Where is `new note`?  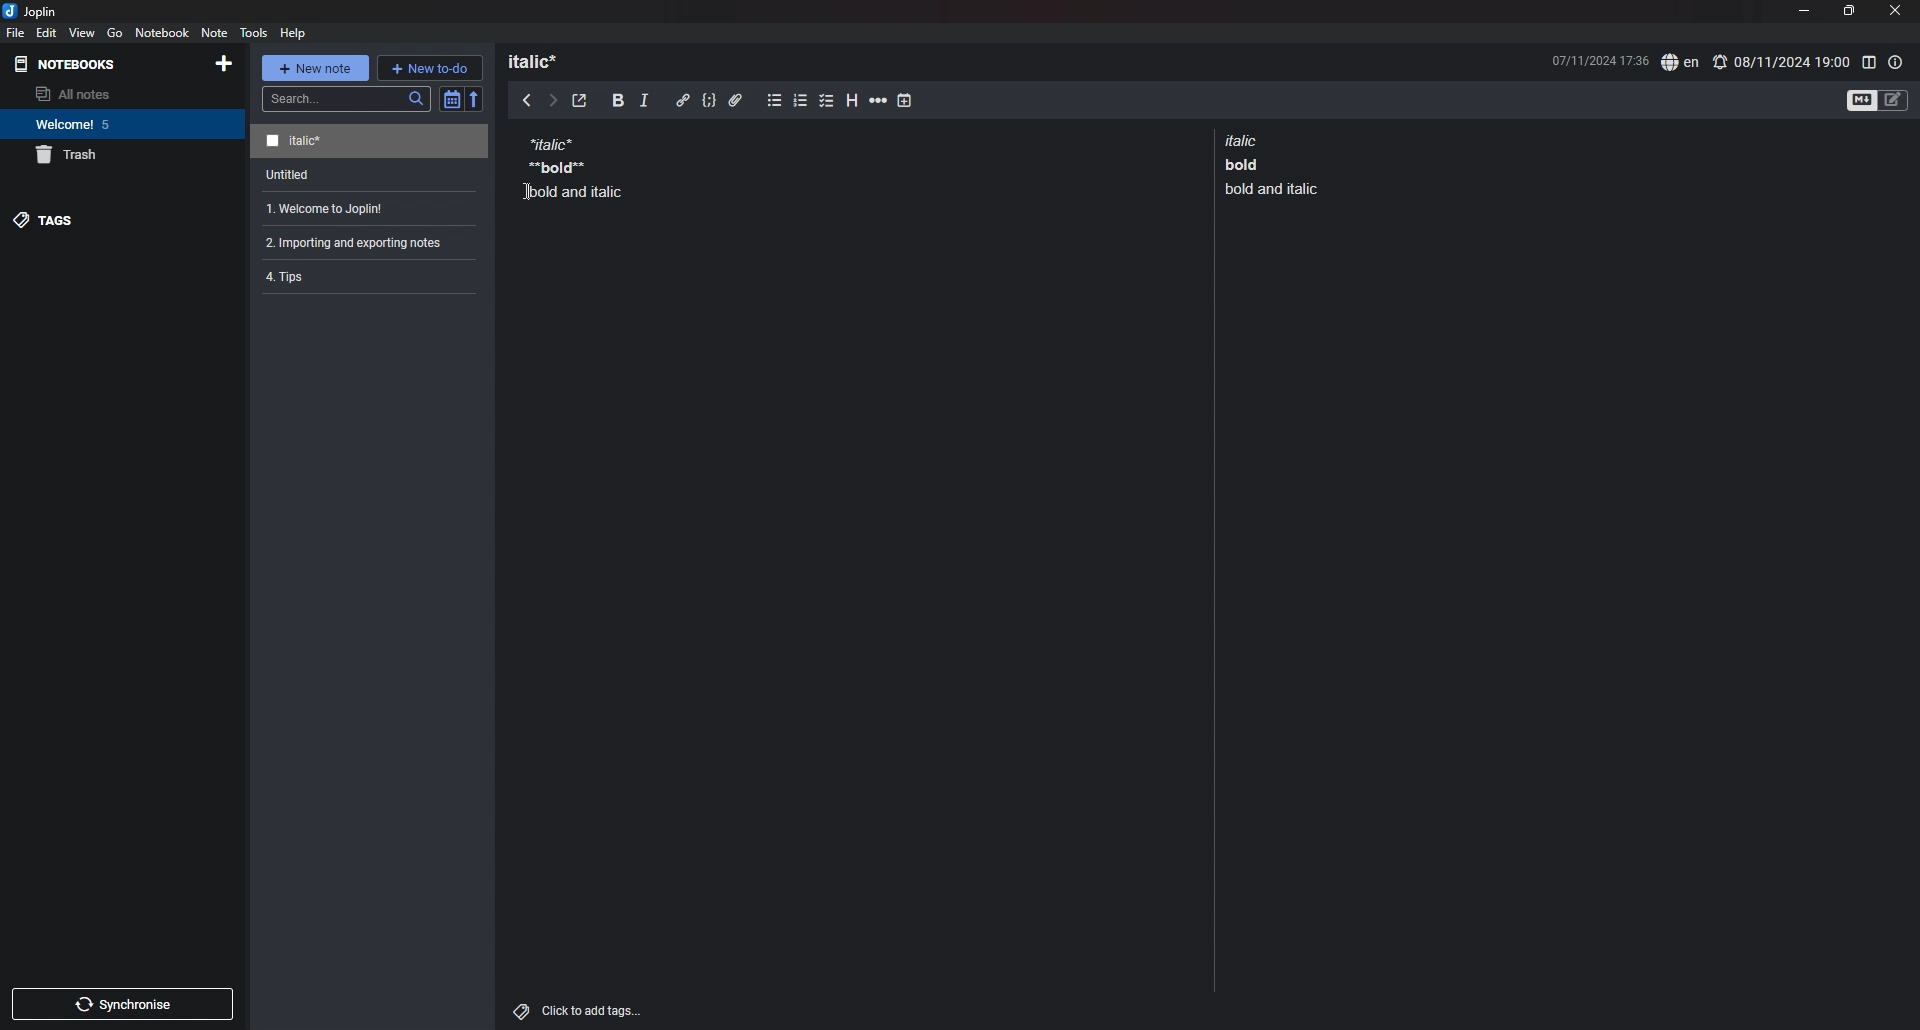 new note is located at coordinates (314, 68).